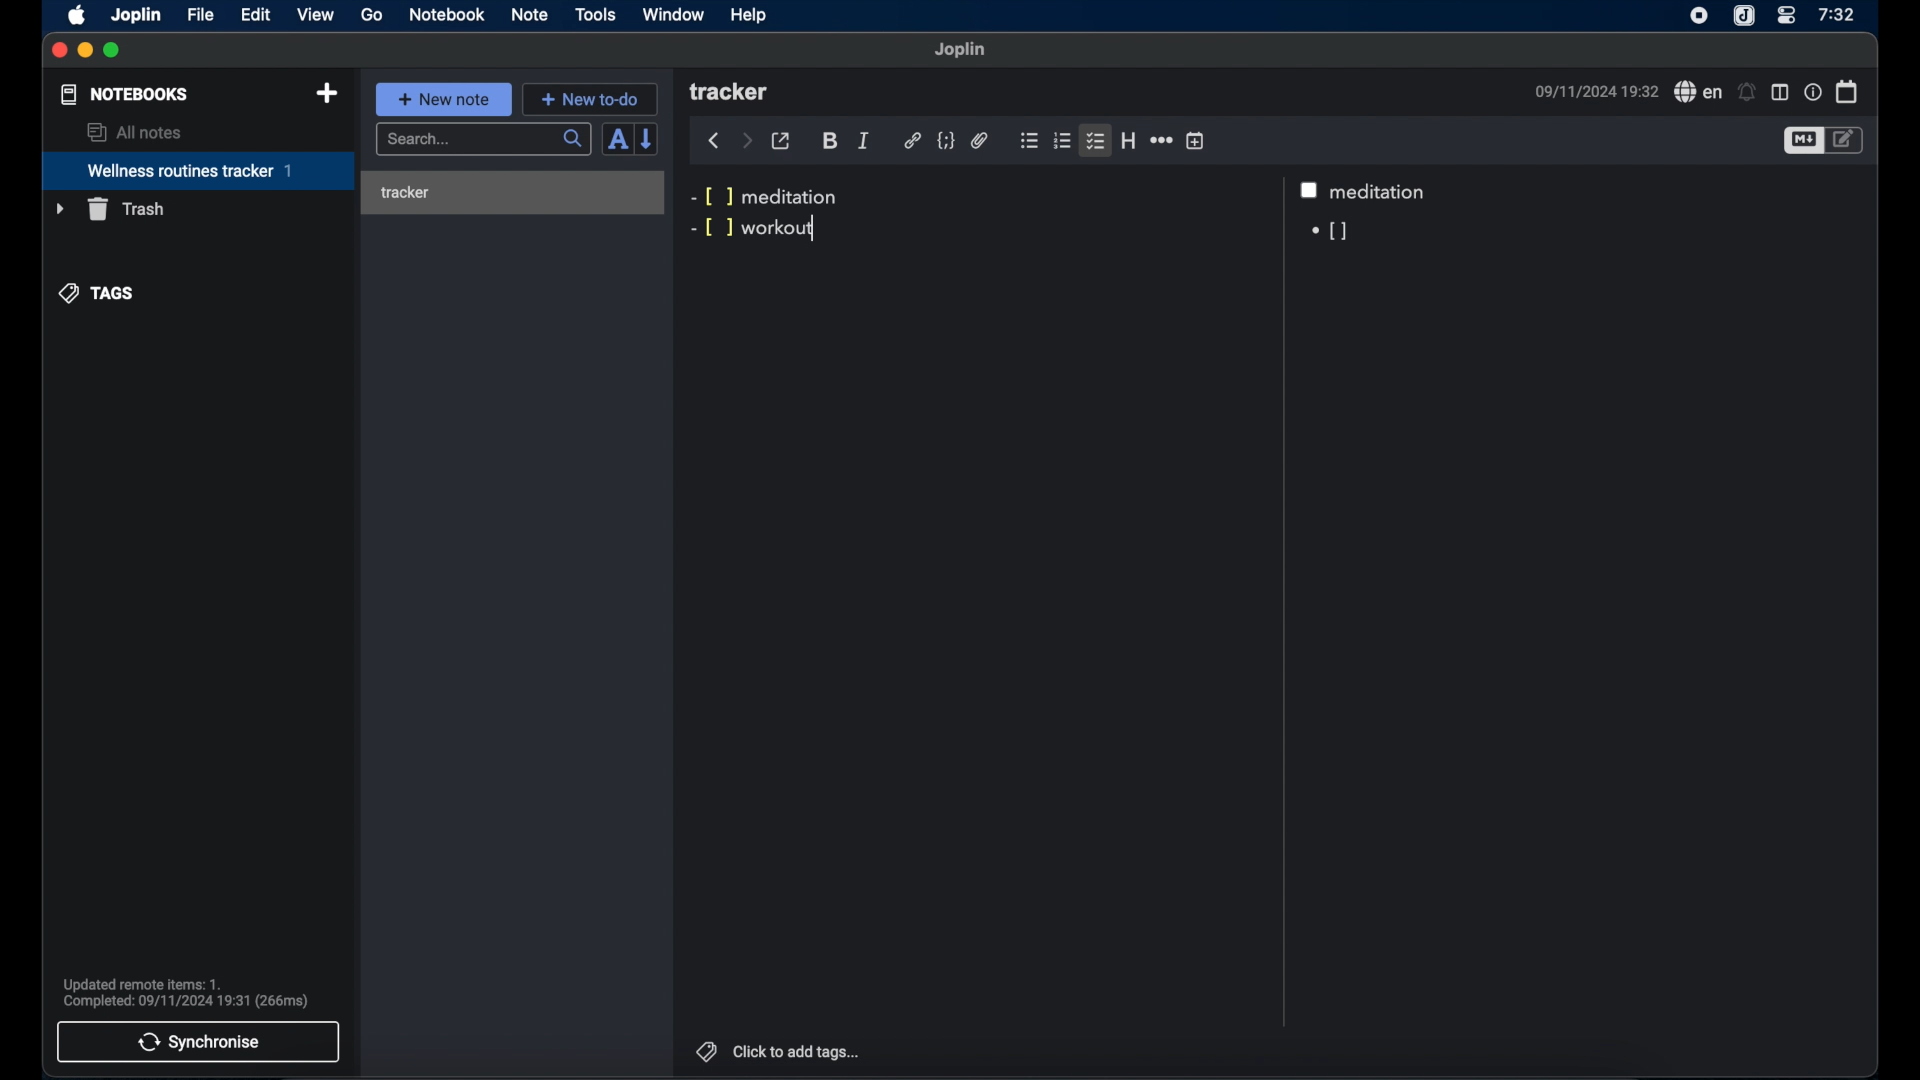 The width and height of the screenshot is (1920, 1080). What do you see at coordinates (125, 94) in the screenshot?
I see `notebooks` at bounding box center [125, 94].